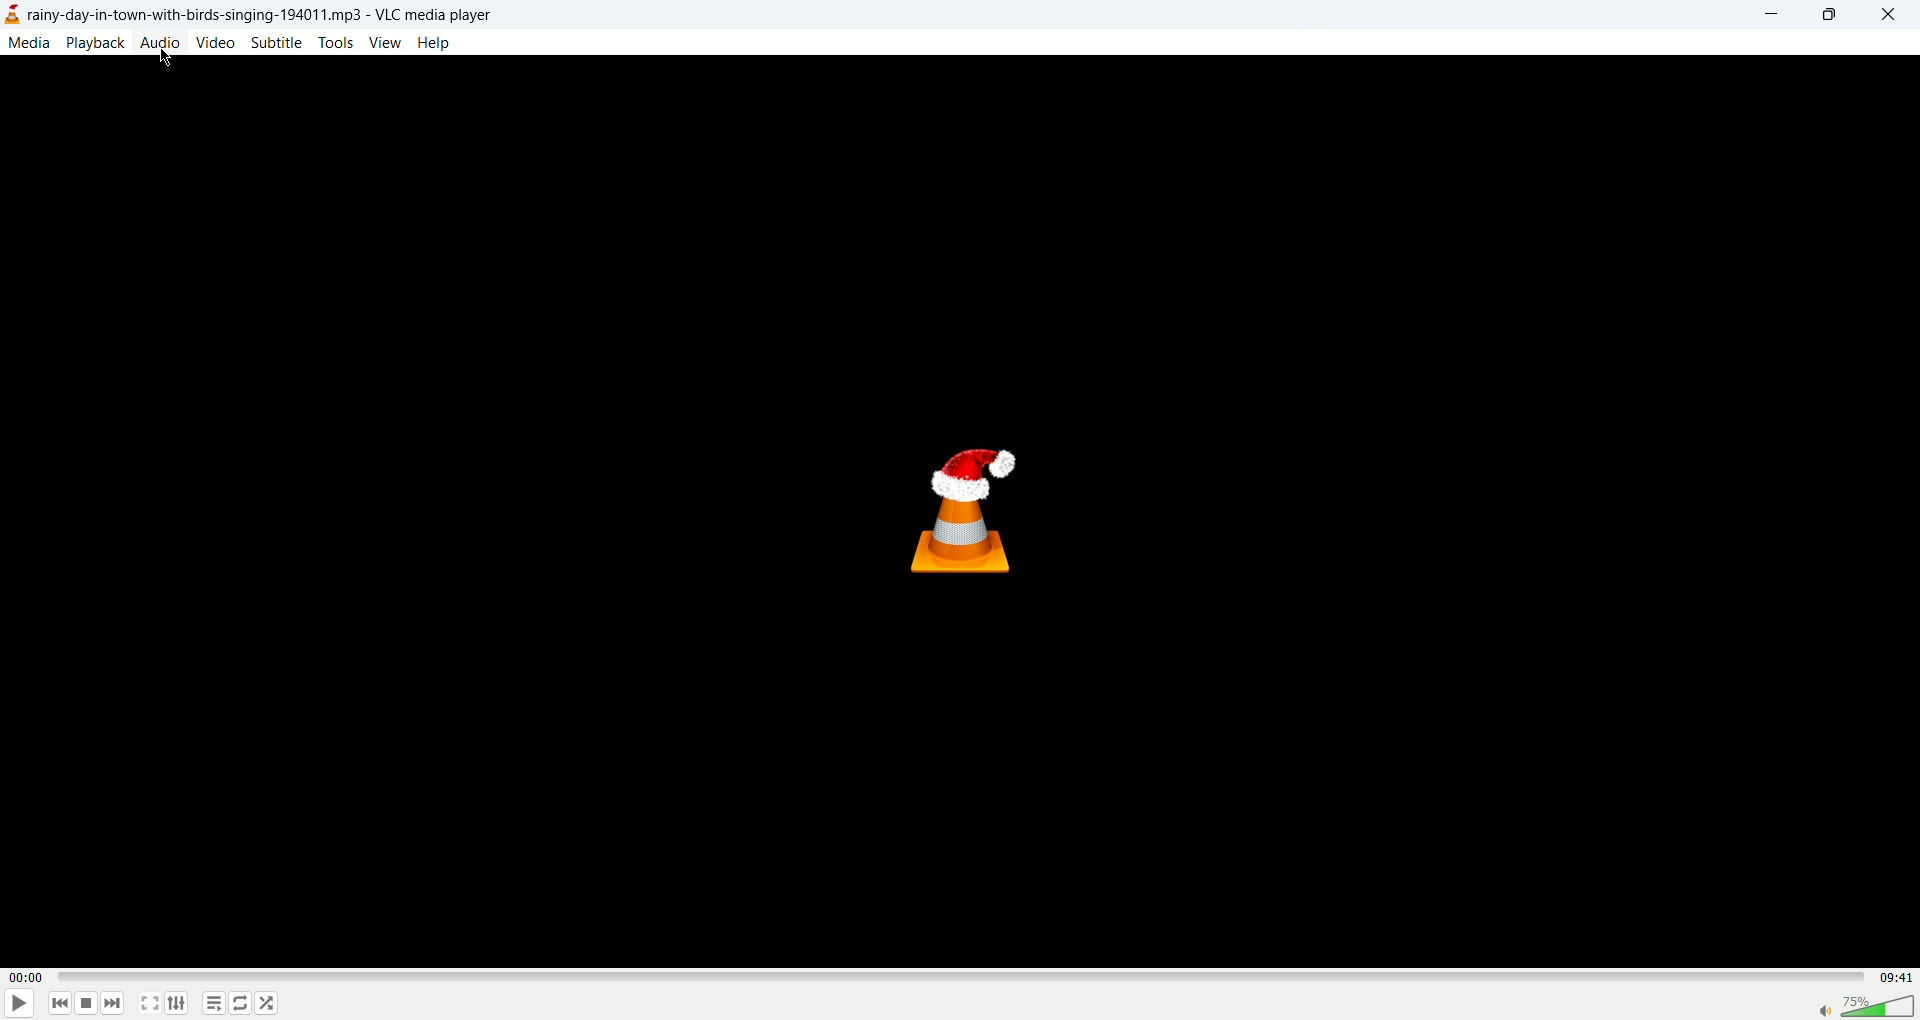 Image resolution: width=1920 pixels, height=1020 pixels. Describe the element at coordinates (433, 43) in the screenshot. I see `help` at that location.